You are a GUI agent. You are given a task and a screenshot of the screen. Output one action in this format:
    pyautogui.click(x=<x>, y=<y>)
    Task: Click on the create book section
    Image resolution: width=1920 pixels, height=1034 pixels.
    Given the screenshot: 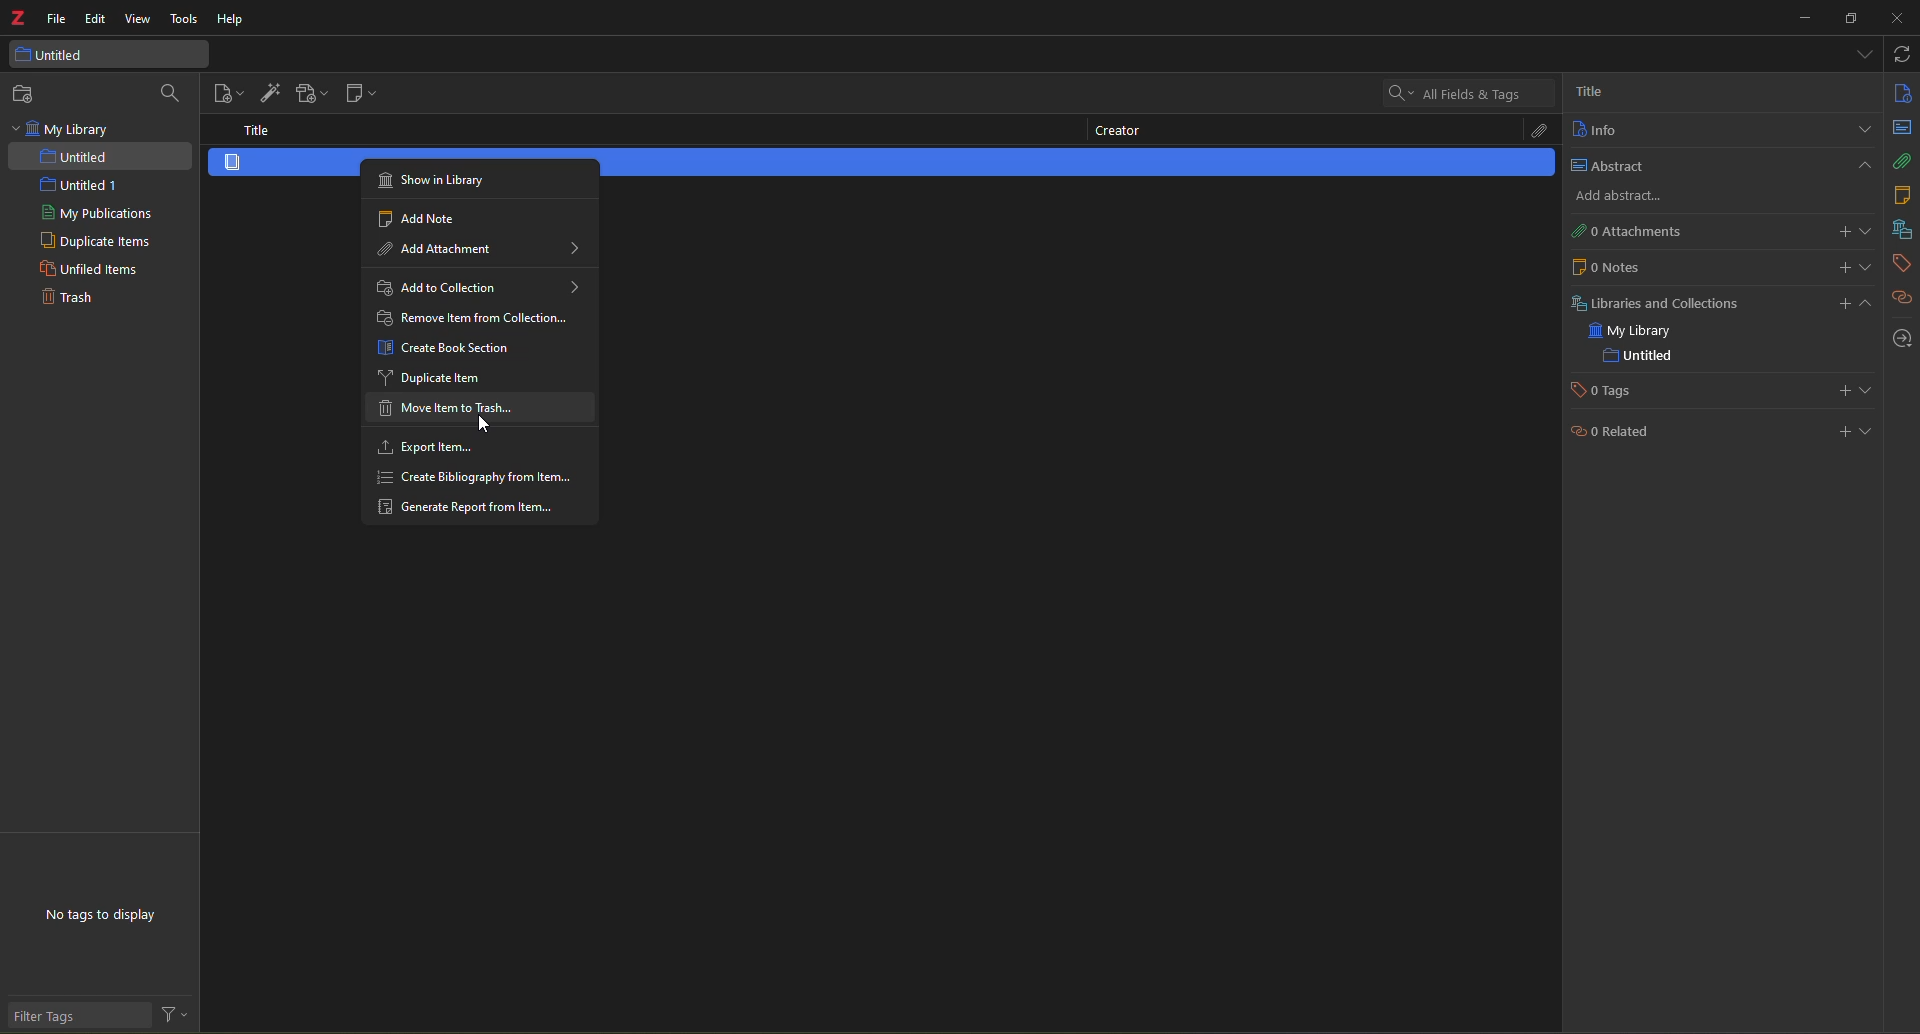 What is the action you would take?
    pyautogui.click(x=451, y=348)
    